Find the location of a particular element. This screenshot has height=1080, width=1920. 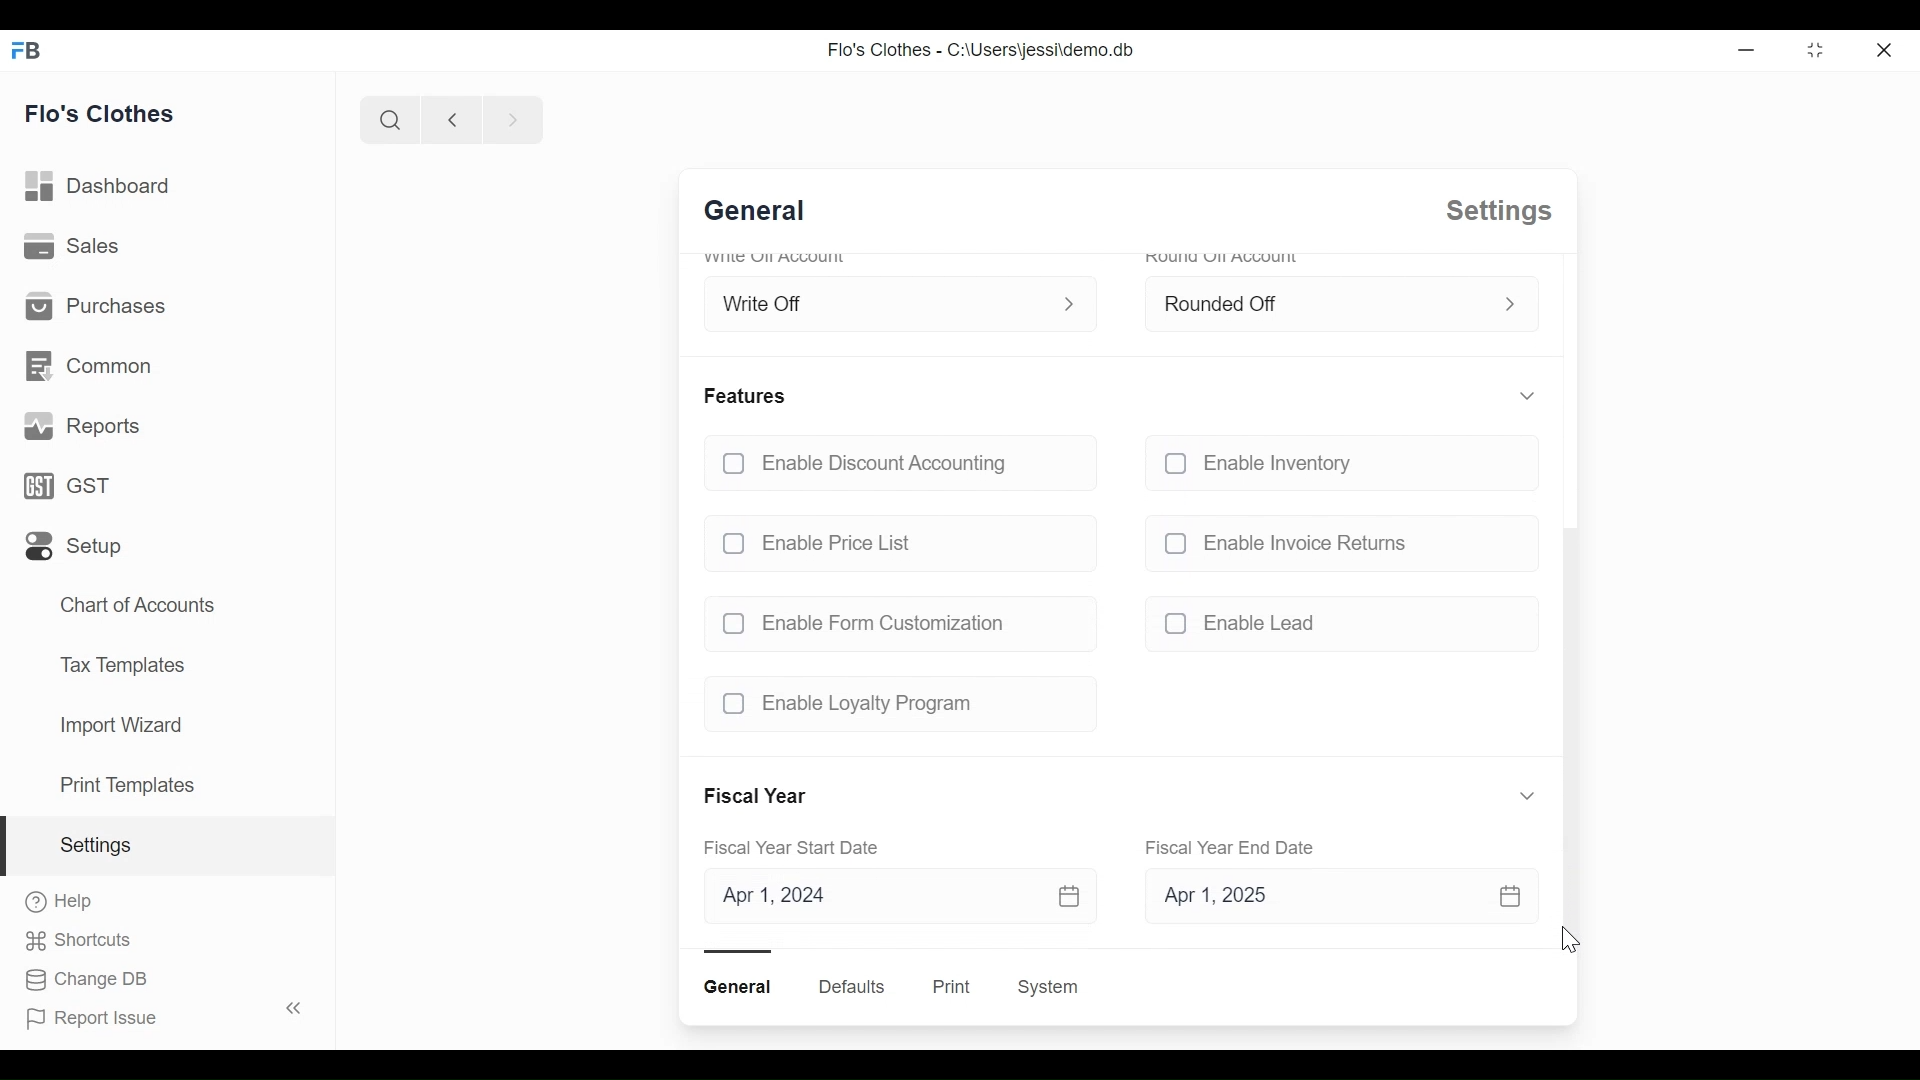

Defaults is located at coordinates (852, 986).